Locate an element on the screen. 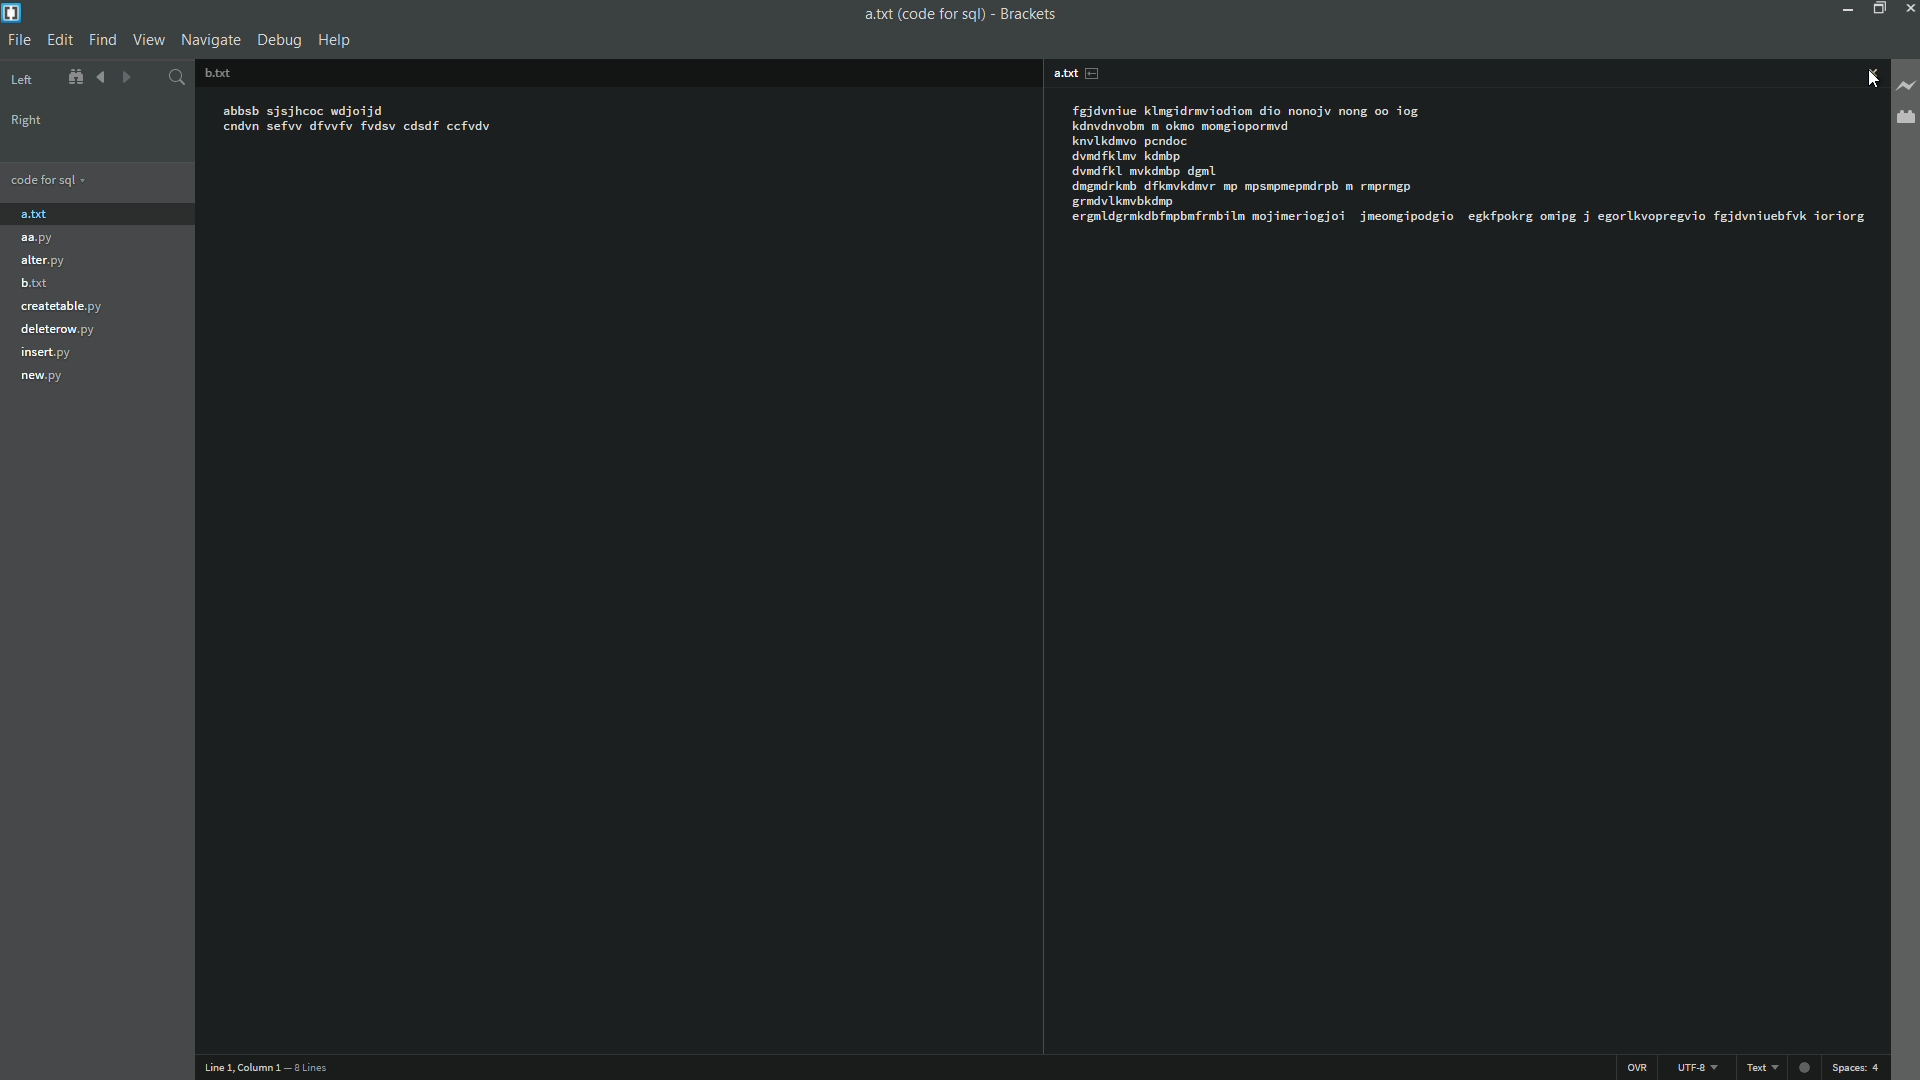 The width and height of the screenshot is (1920, 1080). a.txt is located at coordinates (63, 214).